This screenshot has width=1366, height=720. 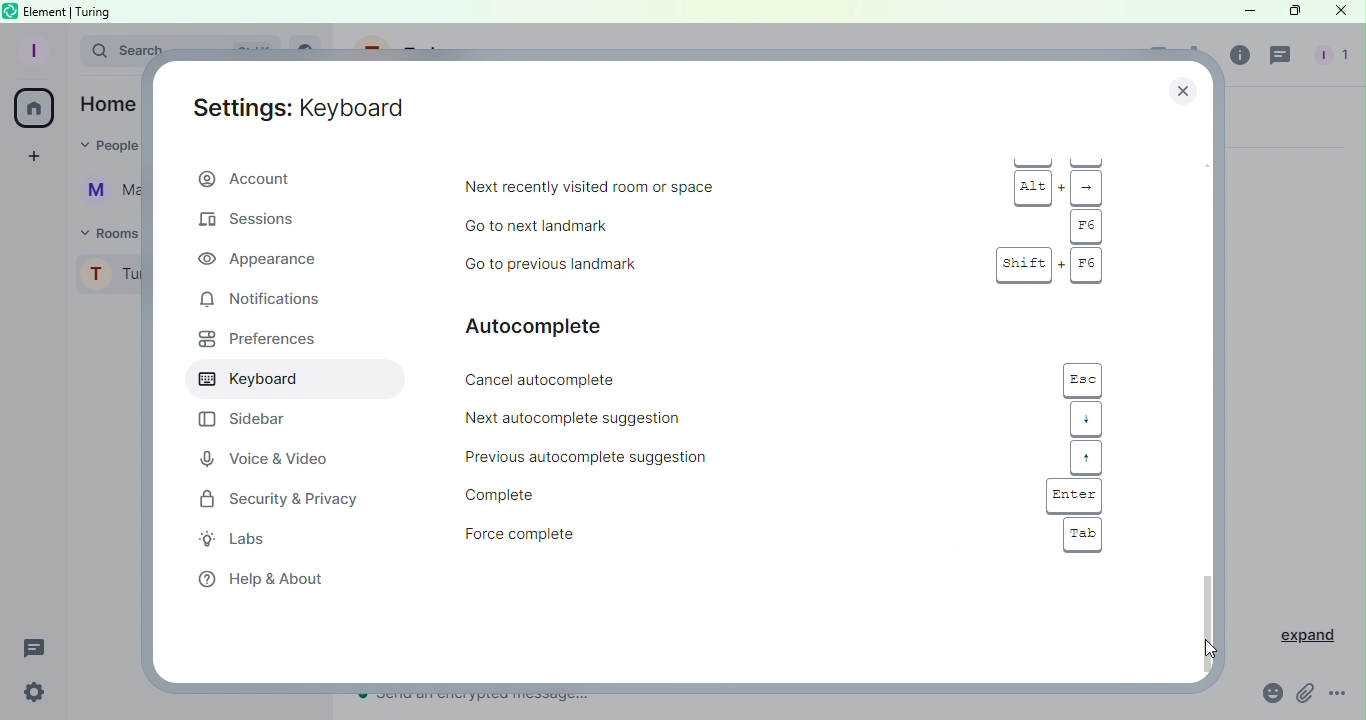 I want to click on More Options, so click(x=1344, y=696).